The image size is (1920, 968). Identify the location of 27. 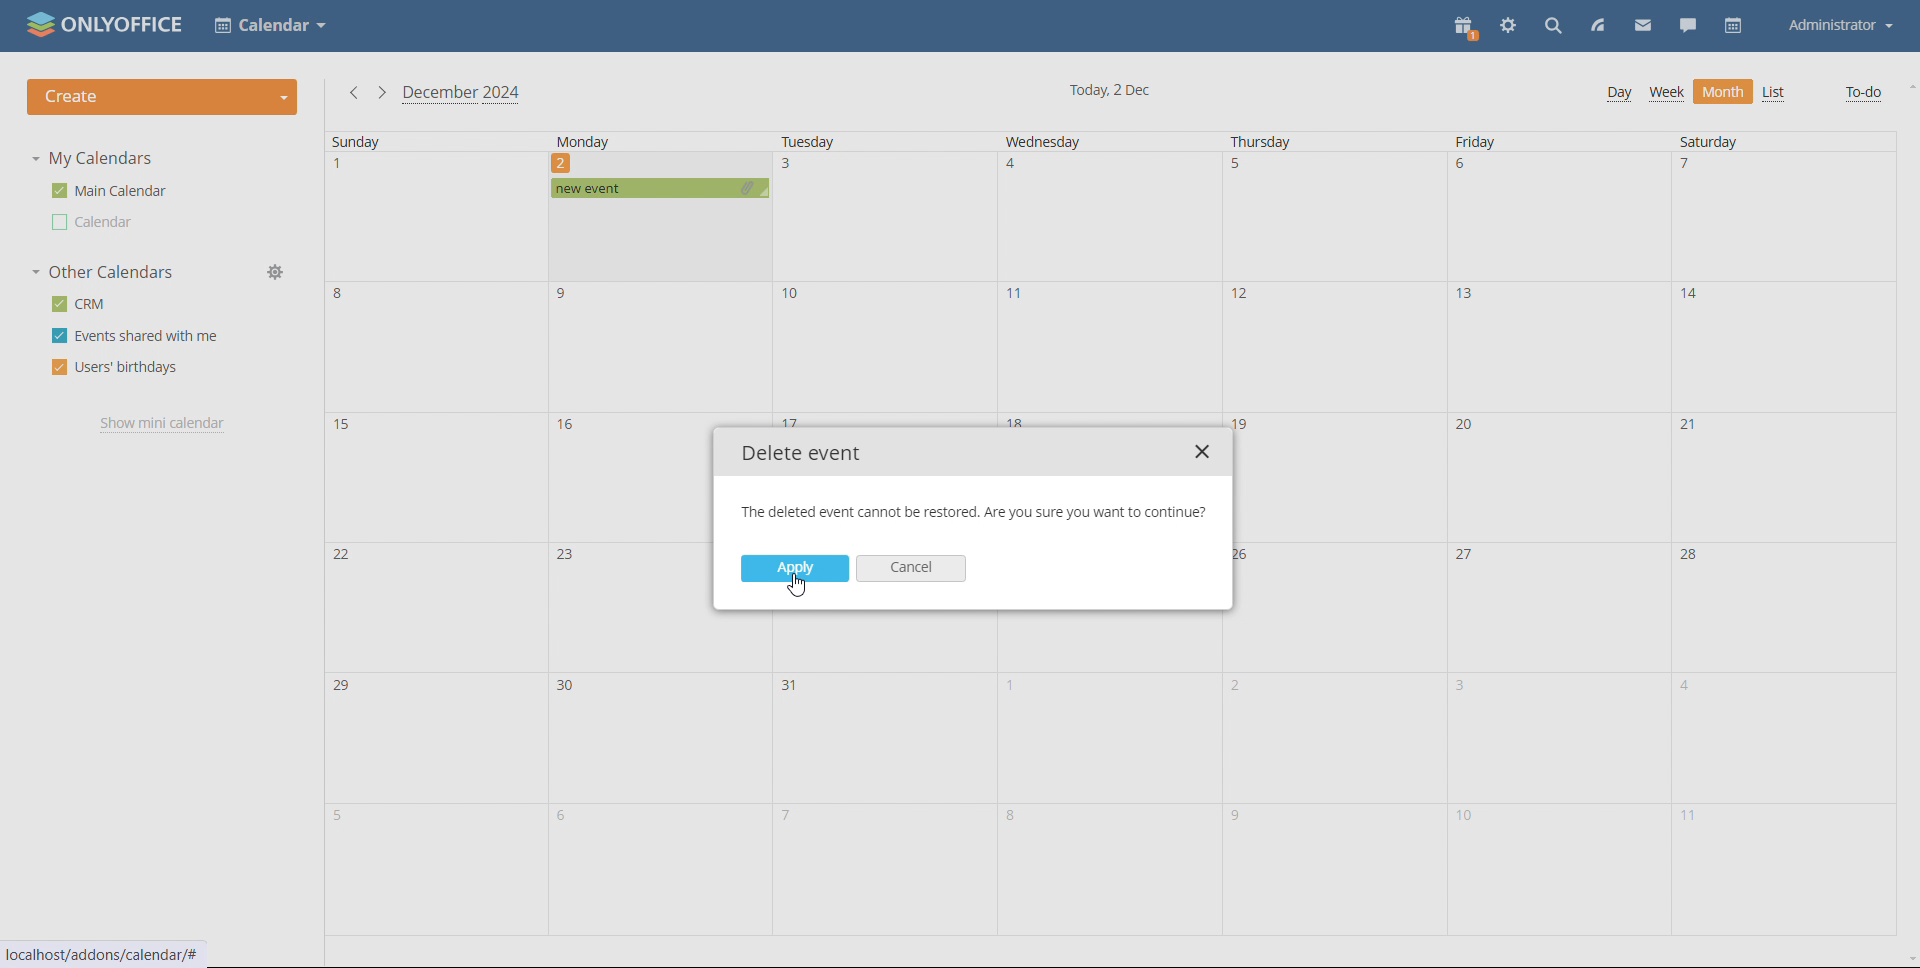
(1467, 555).